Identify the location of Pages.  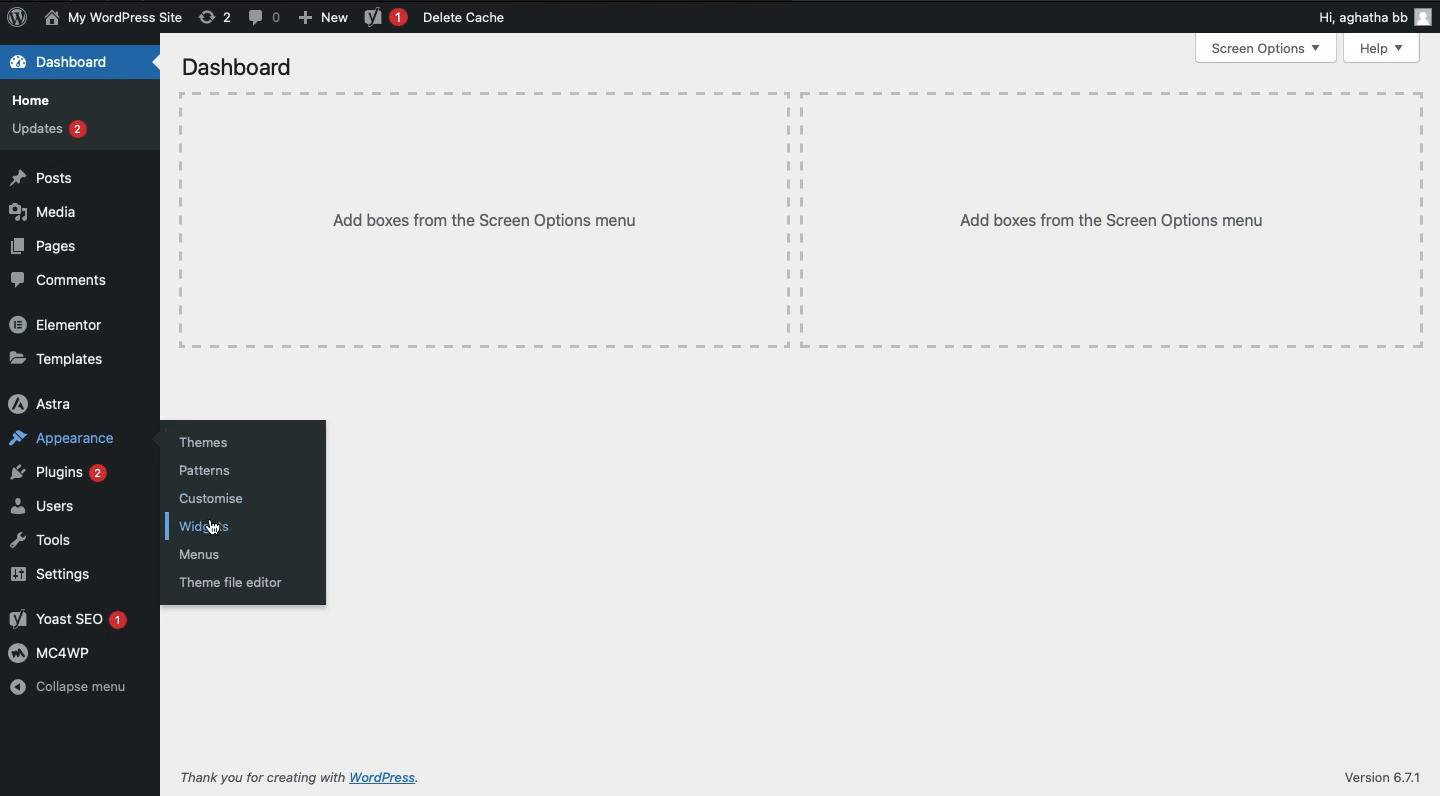
(57, 250).